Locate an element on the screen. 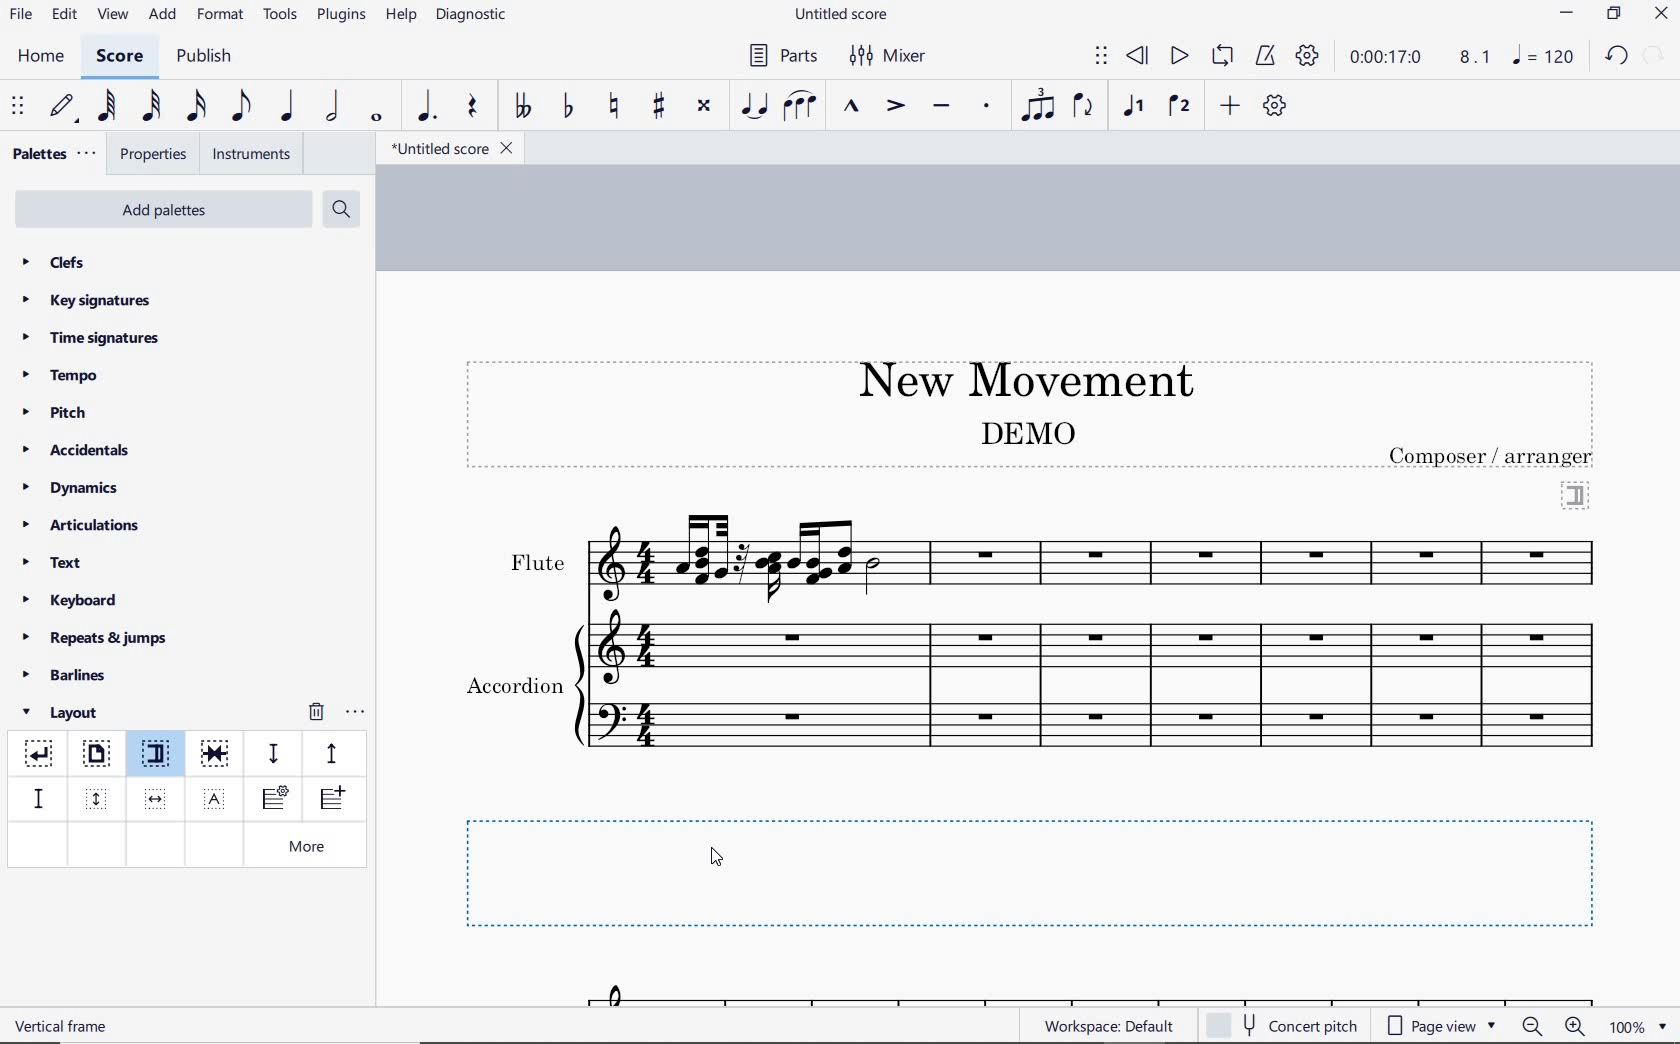 This screenshot has width=1680, height=1044. options is located at coordinates (355, 709).